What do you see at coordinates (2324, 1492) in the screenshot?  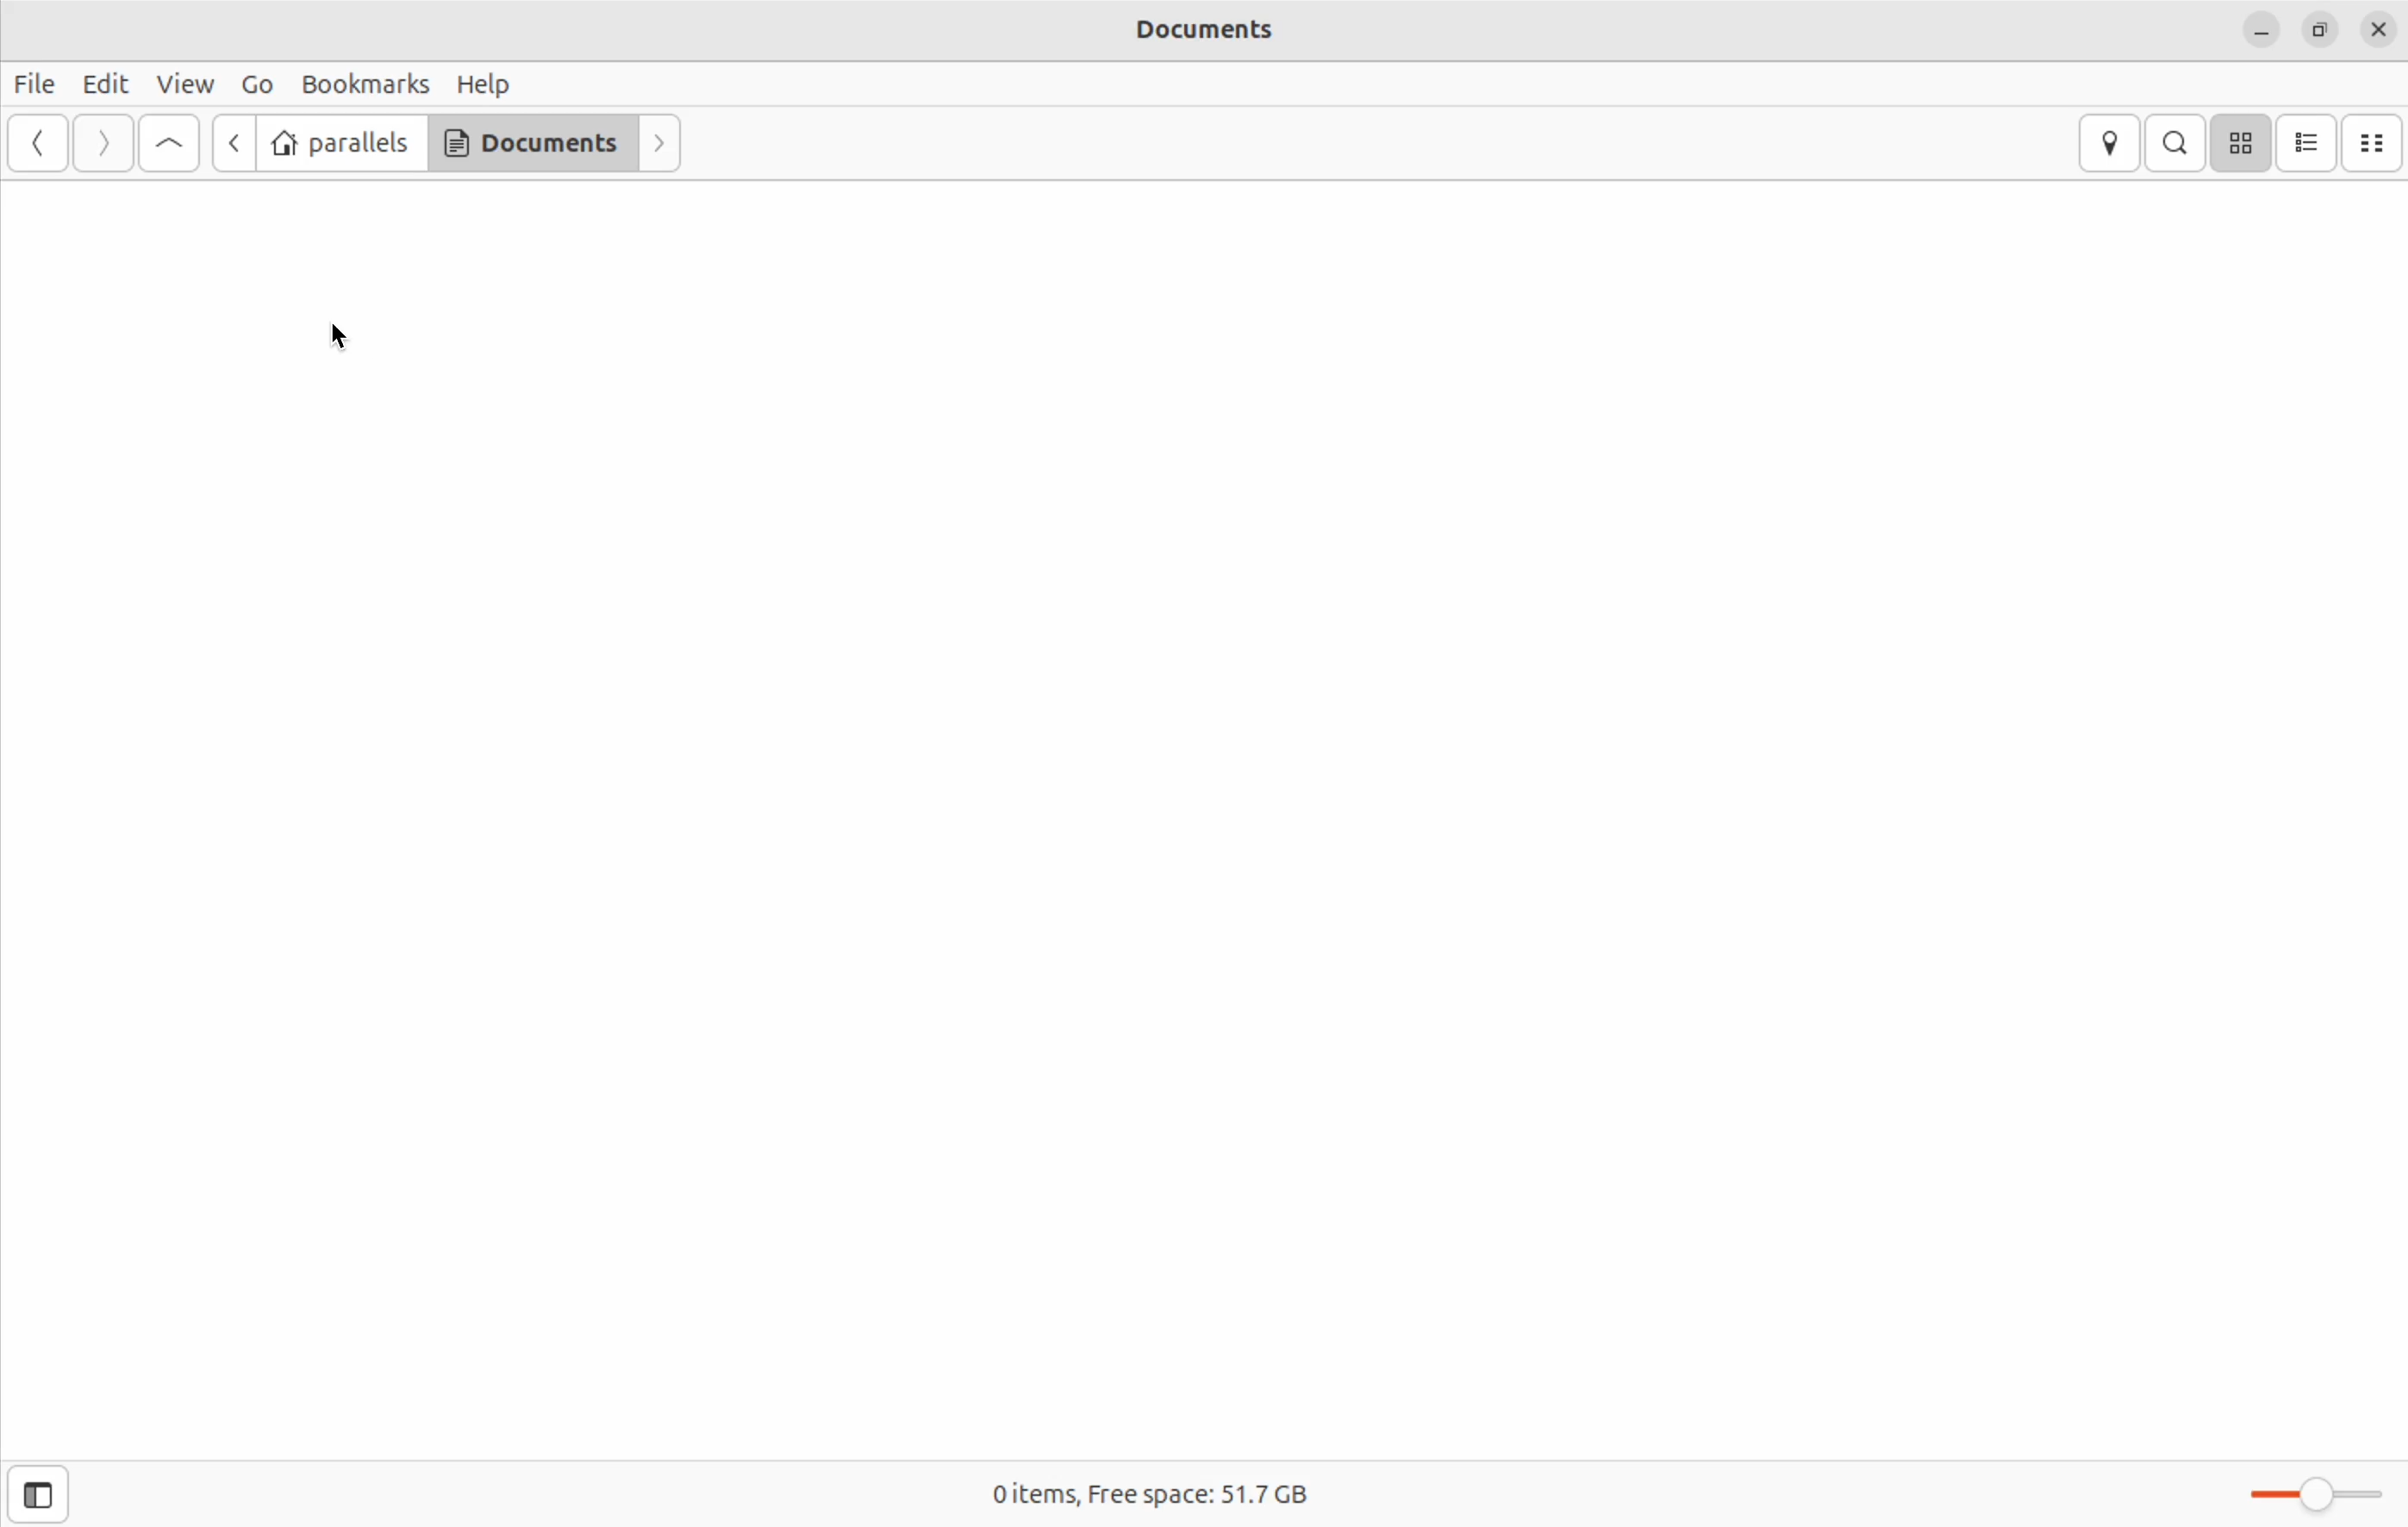 I see `Zoom` at bounding box center [2324, 1492].